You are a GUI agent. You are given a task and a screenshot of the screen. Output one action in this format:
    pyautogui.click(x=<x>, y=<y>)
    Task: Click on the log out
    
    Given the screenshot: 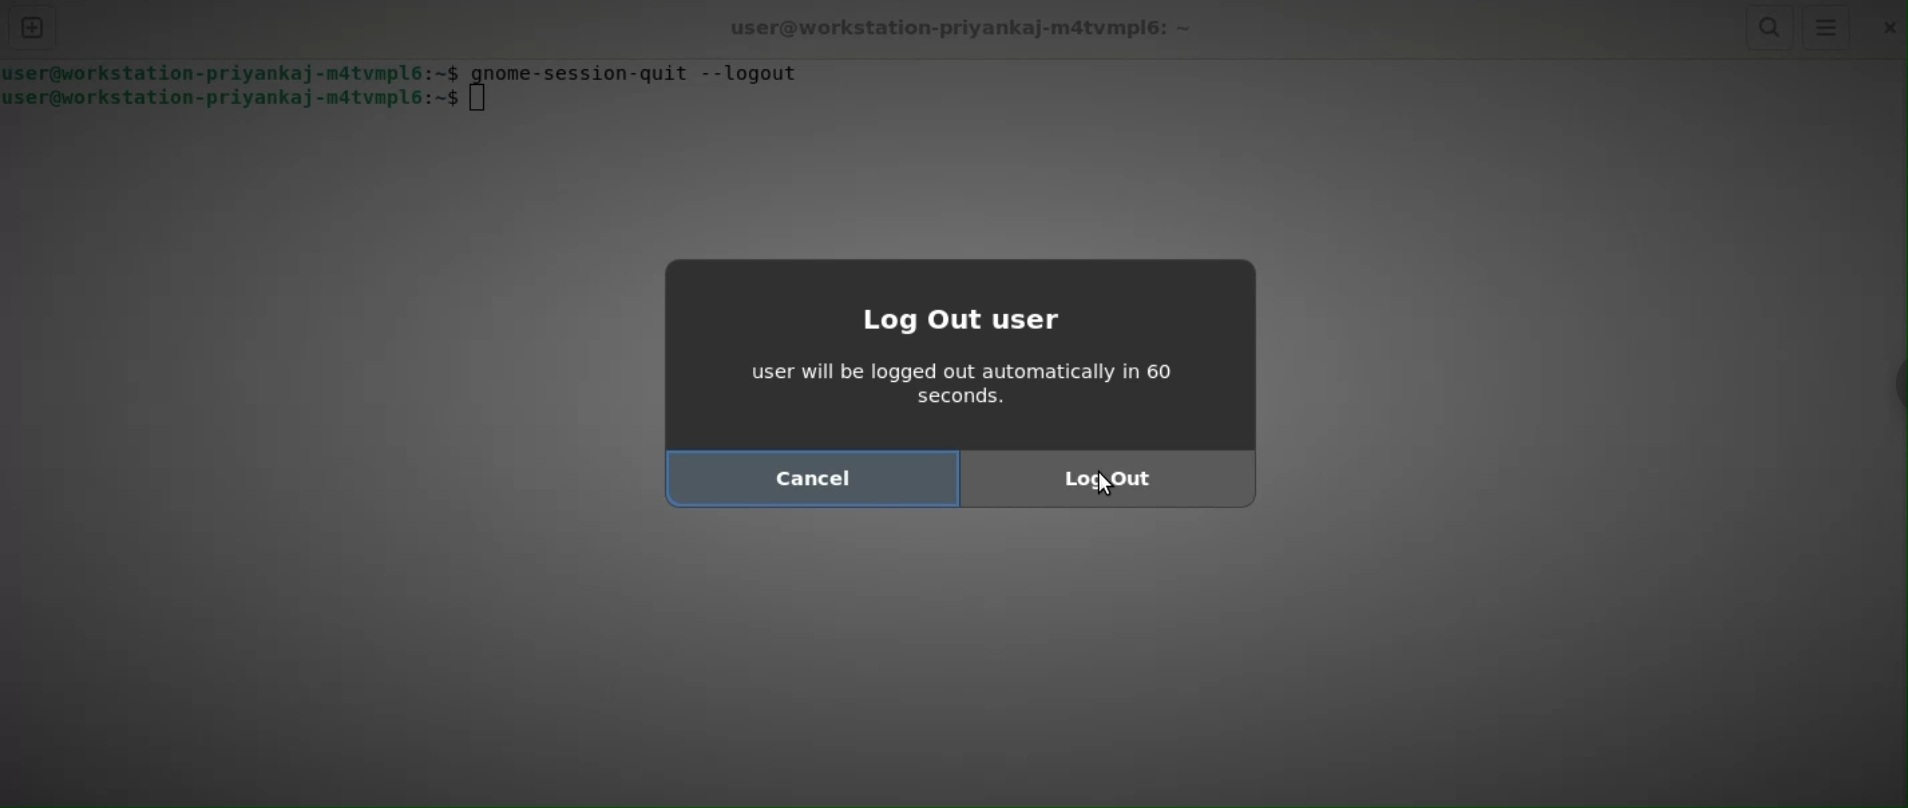 What is the action you would take?
    pyautogui.click(x=1107, y=480)
    